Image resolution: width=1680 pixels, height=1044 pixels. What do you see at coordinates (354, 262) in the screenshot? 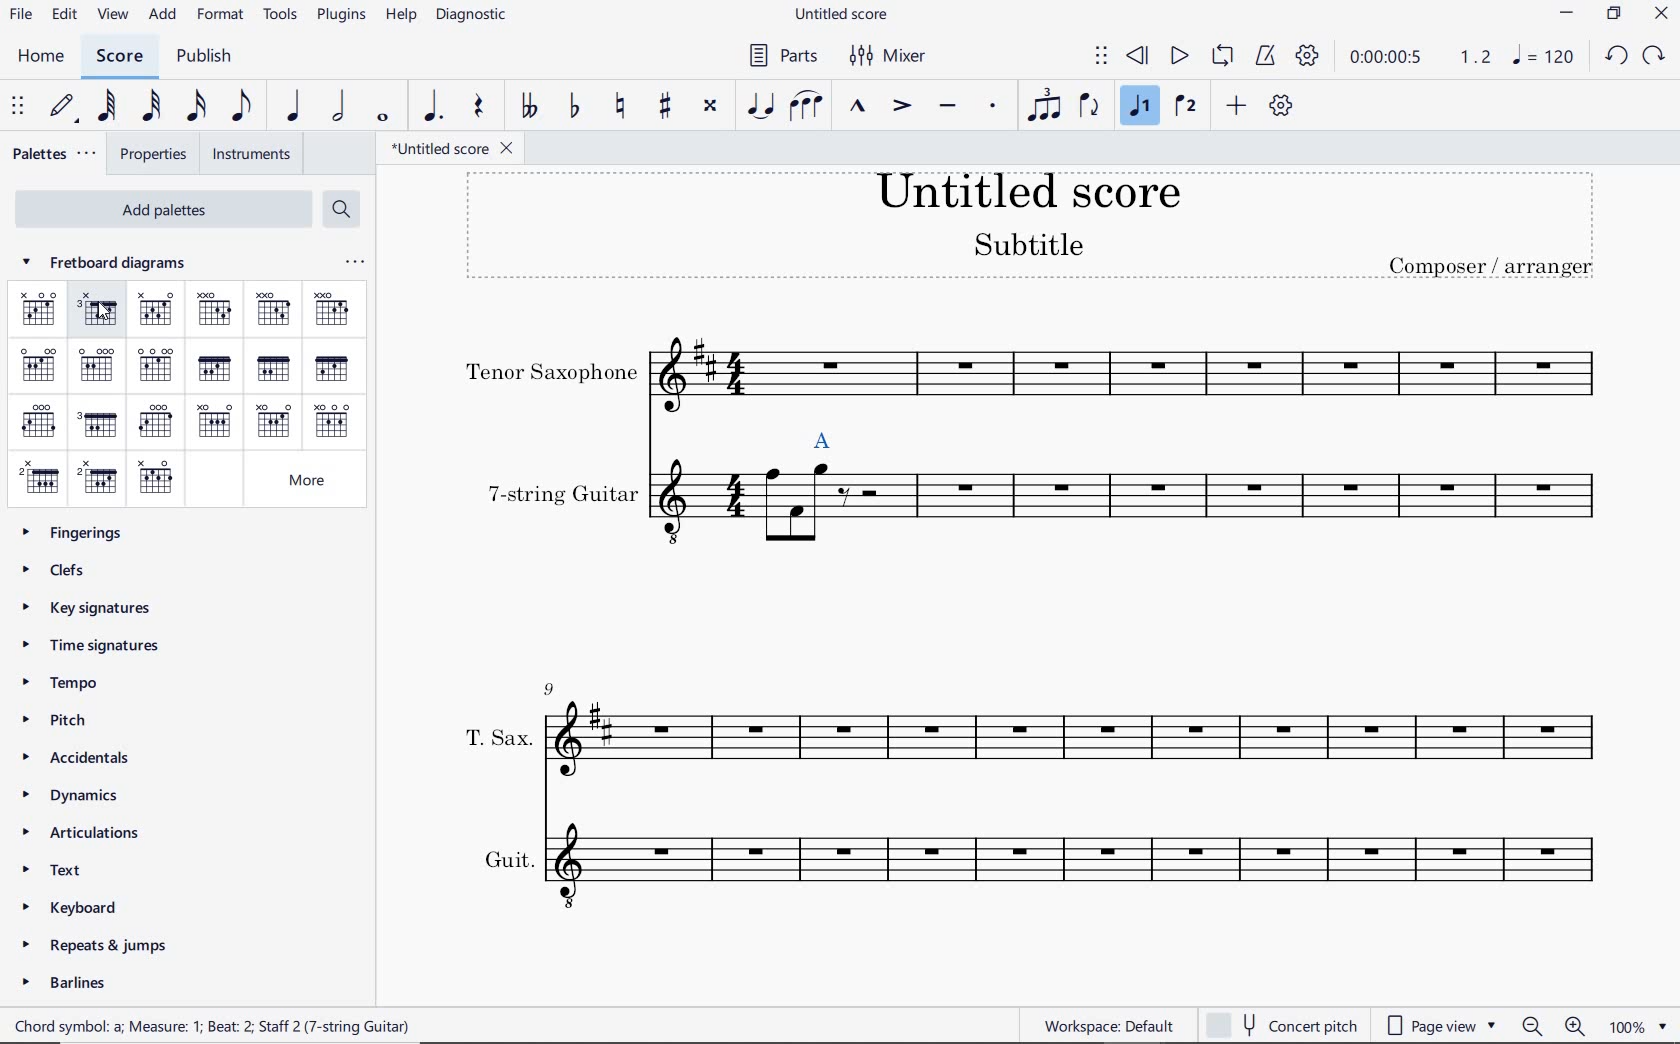
I see `ellipsis` at bounding box center [354, 262].